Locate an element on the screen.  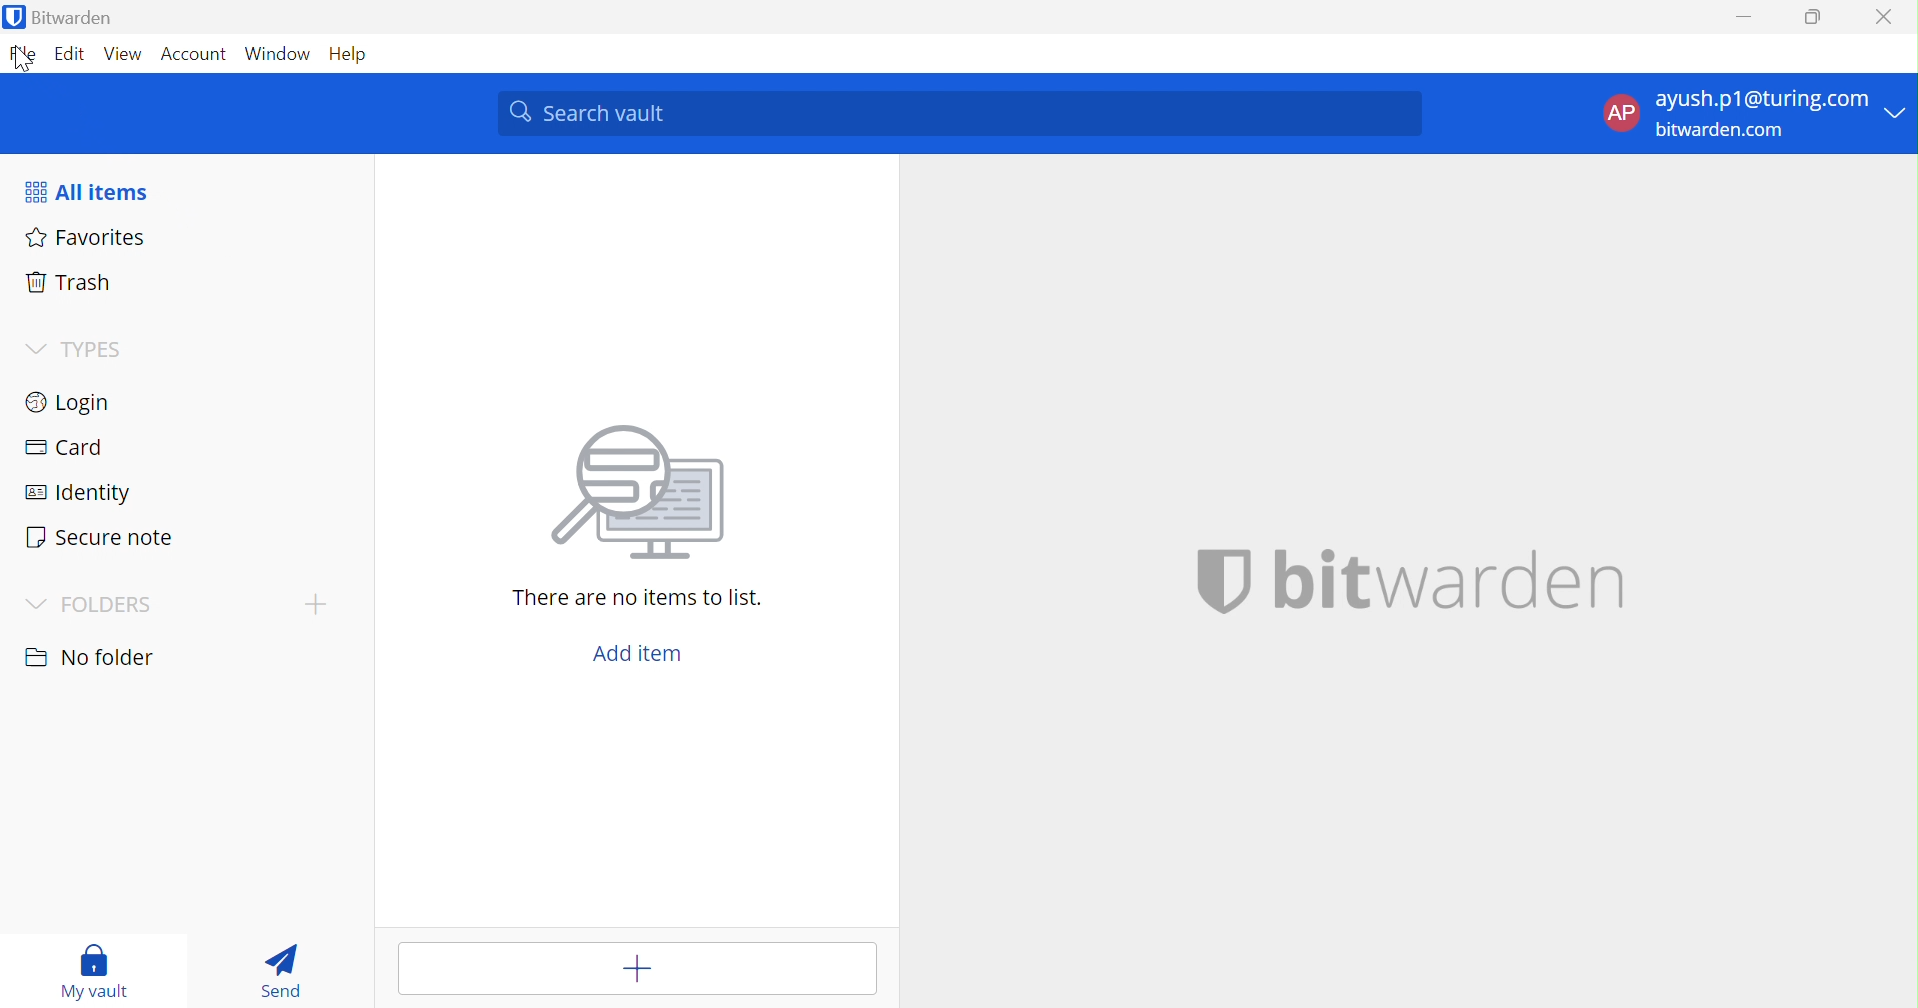
File is located at coordinates (23, 56).